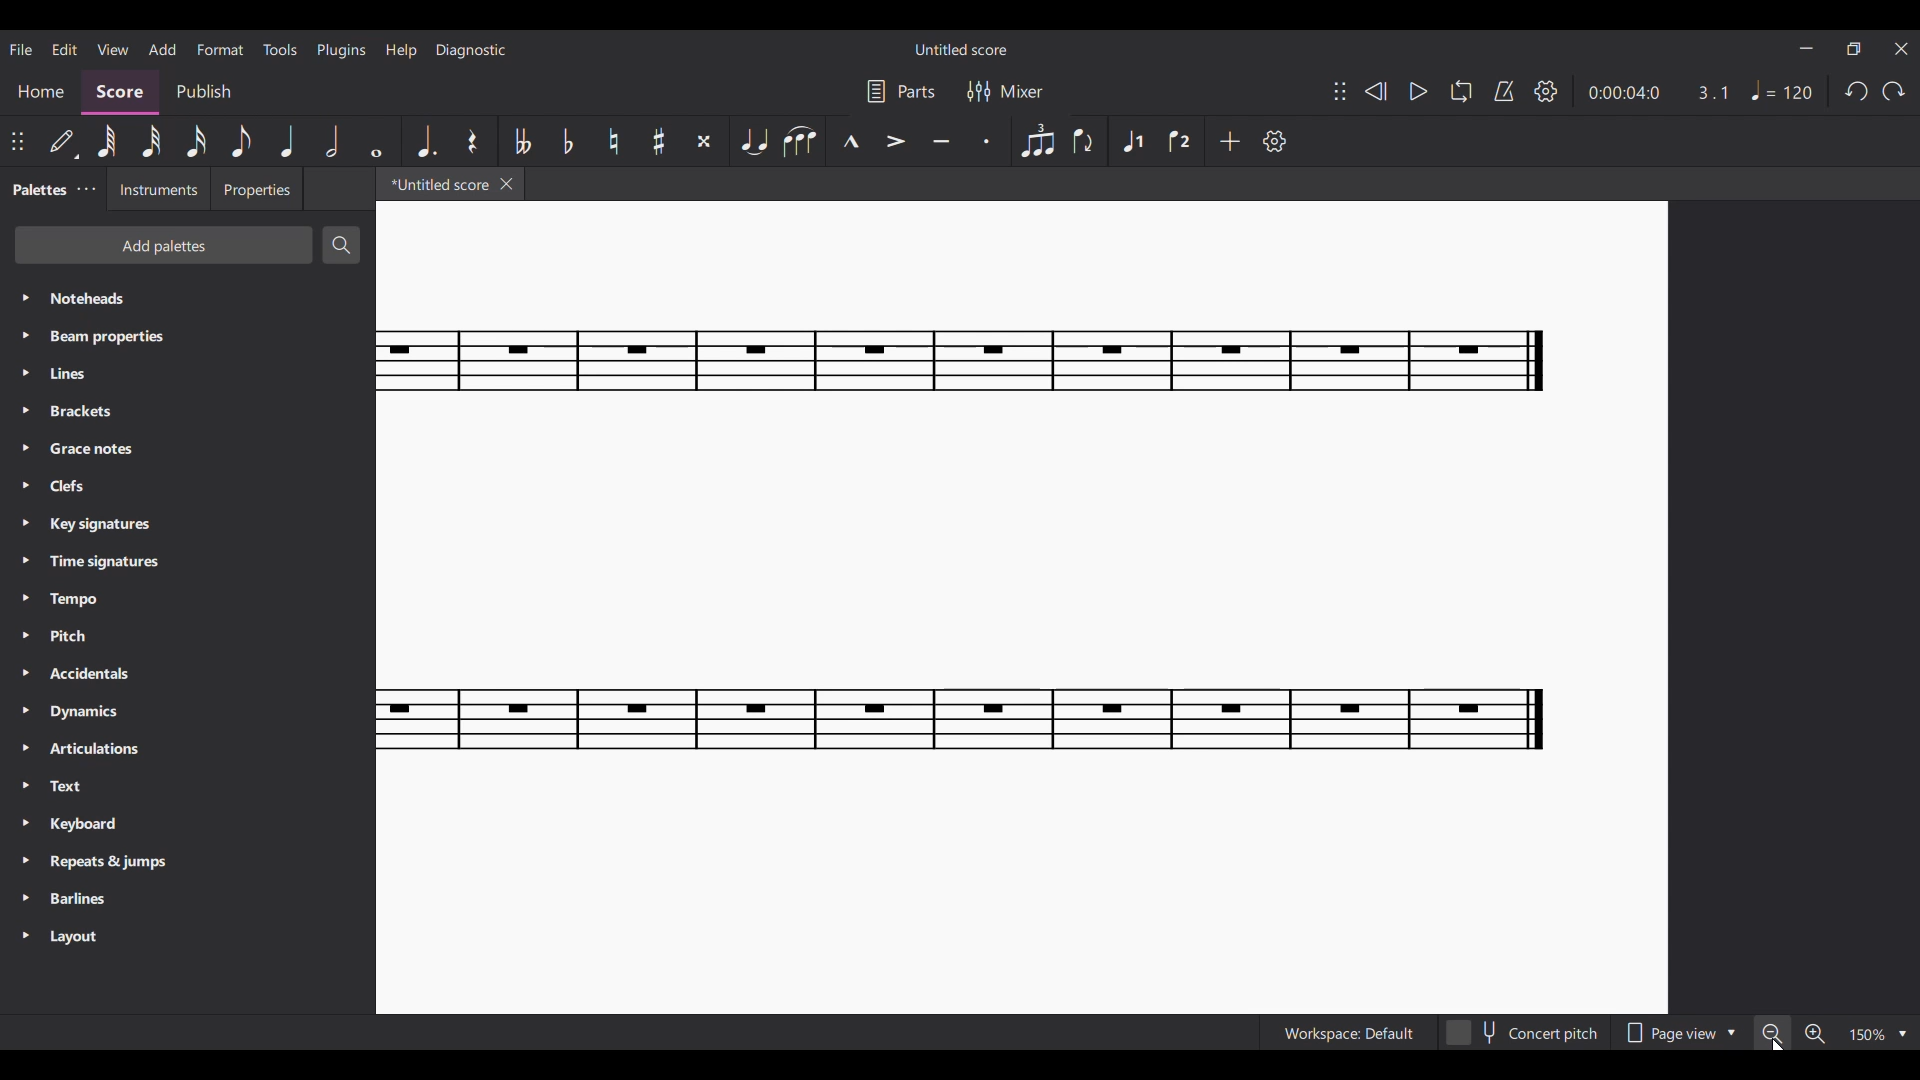 This screenshot has height=1080, width=1920. I want to click on 8th note, so click(241, 141).